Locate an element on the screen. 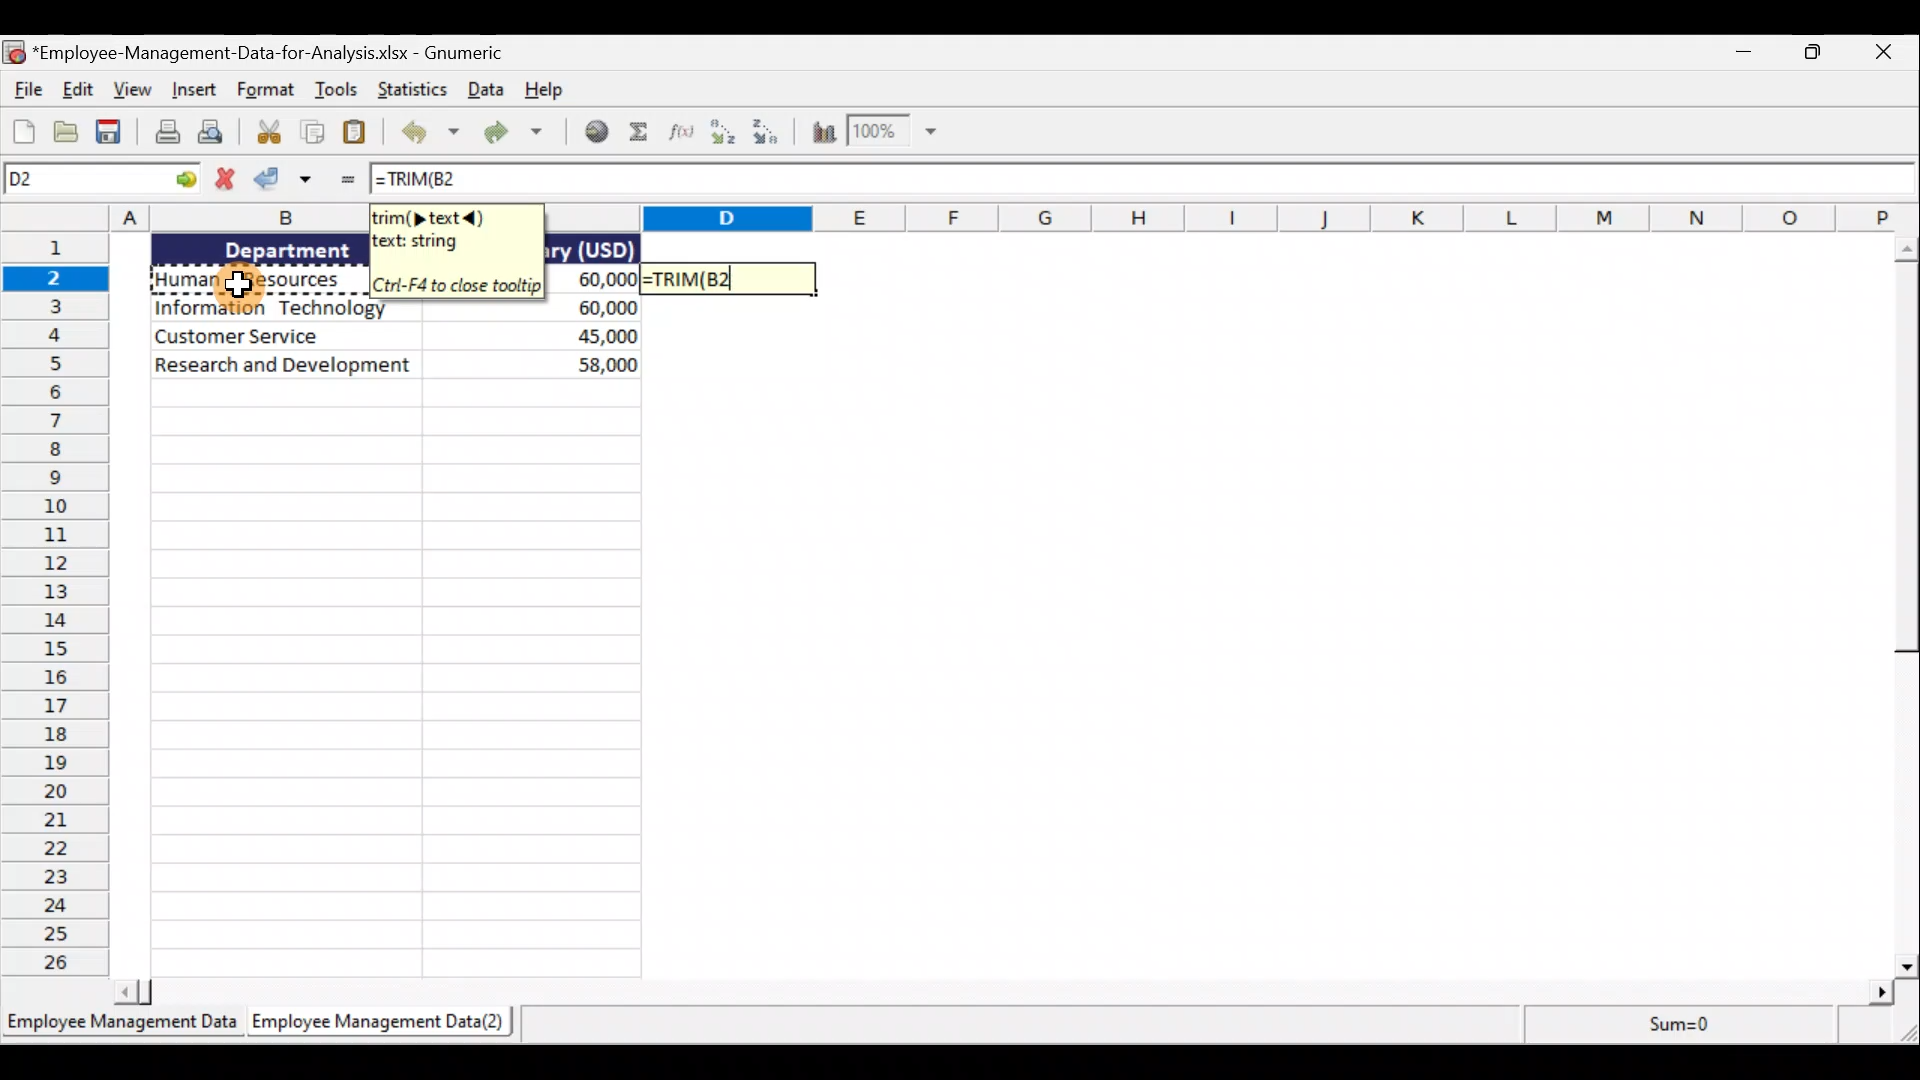 This screenshot has height=1080, width=1920. Tooltip is located at coordinates (453, 250).